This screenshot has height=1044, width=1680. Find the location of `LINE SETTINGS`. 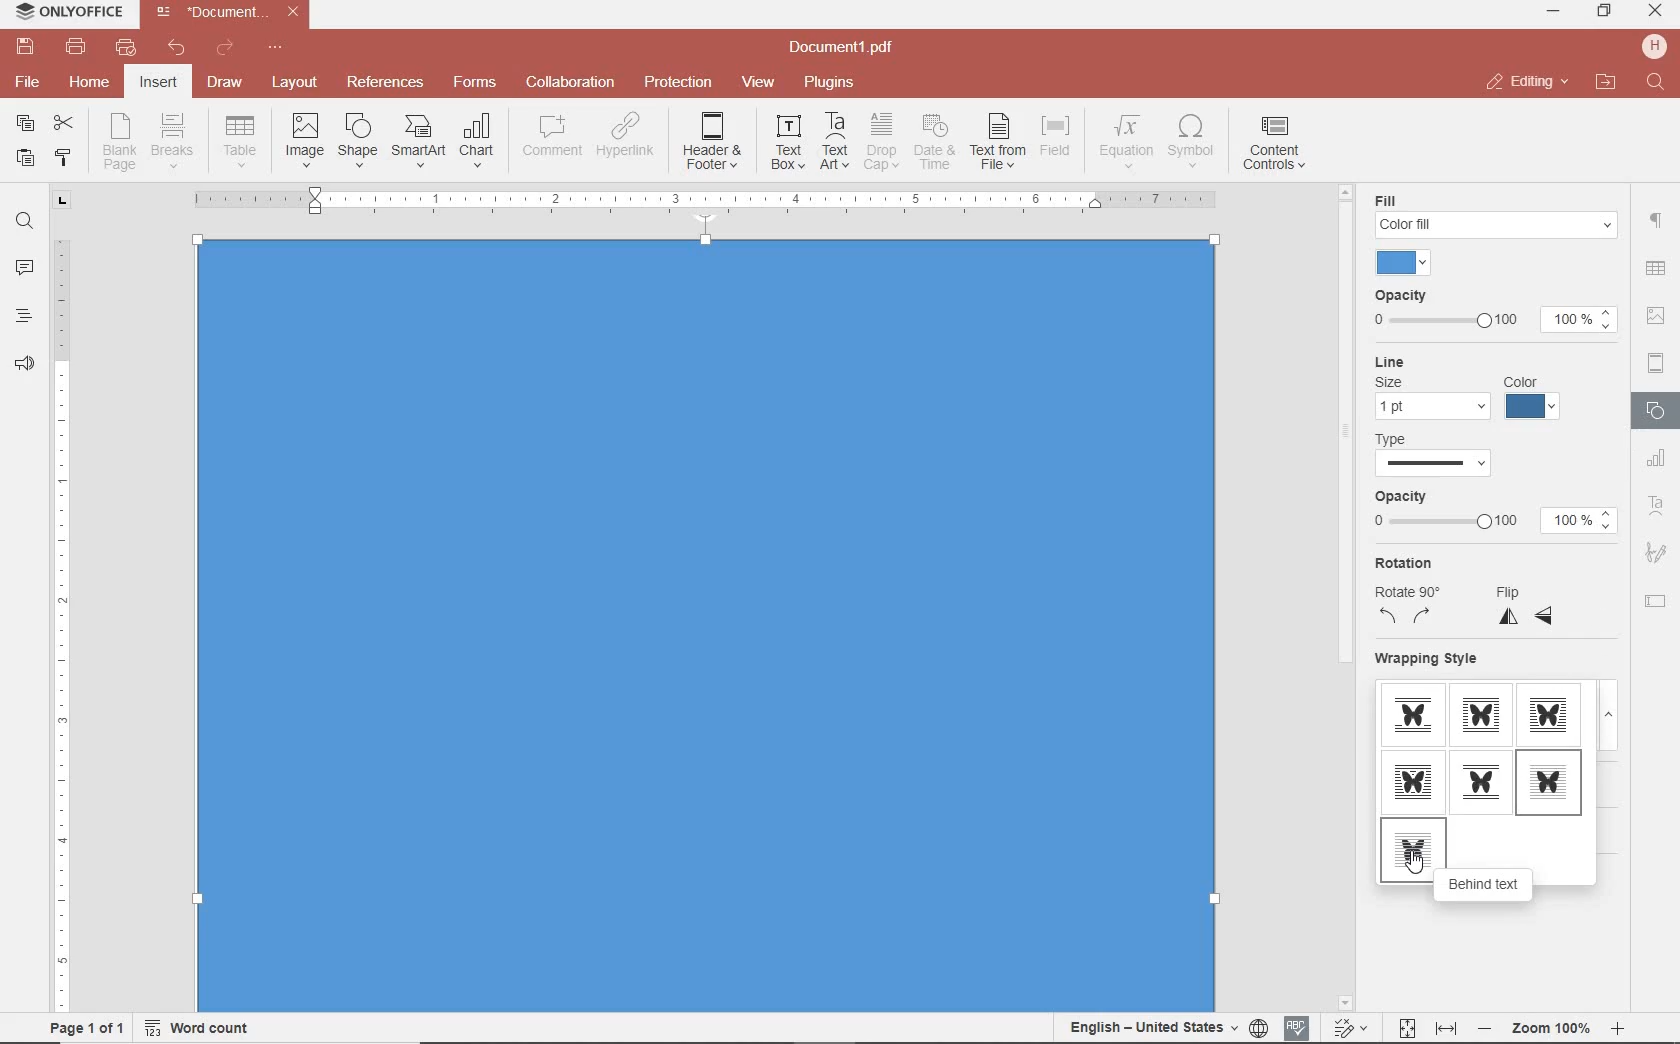

LINE SETTINGS is located at coordinates (1471, 387).